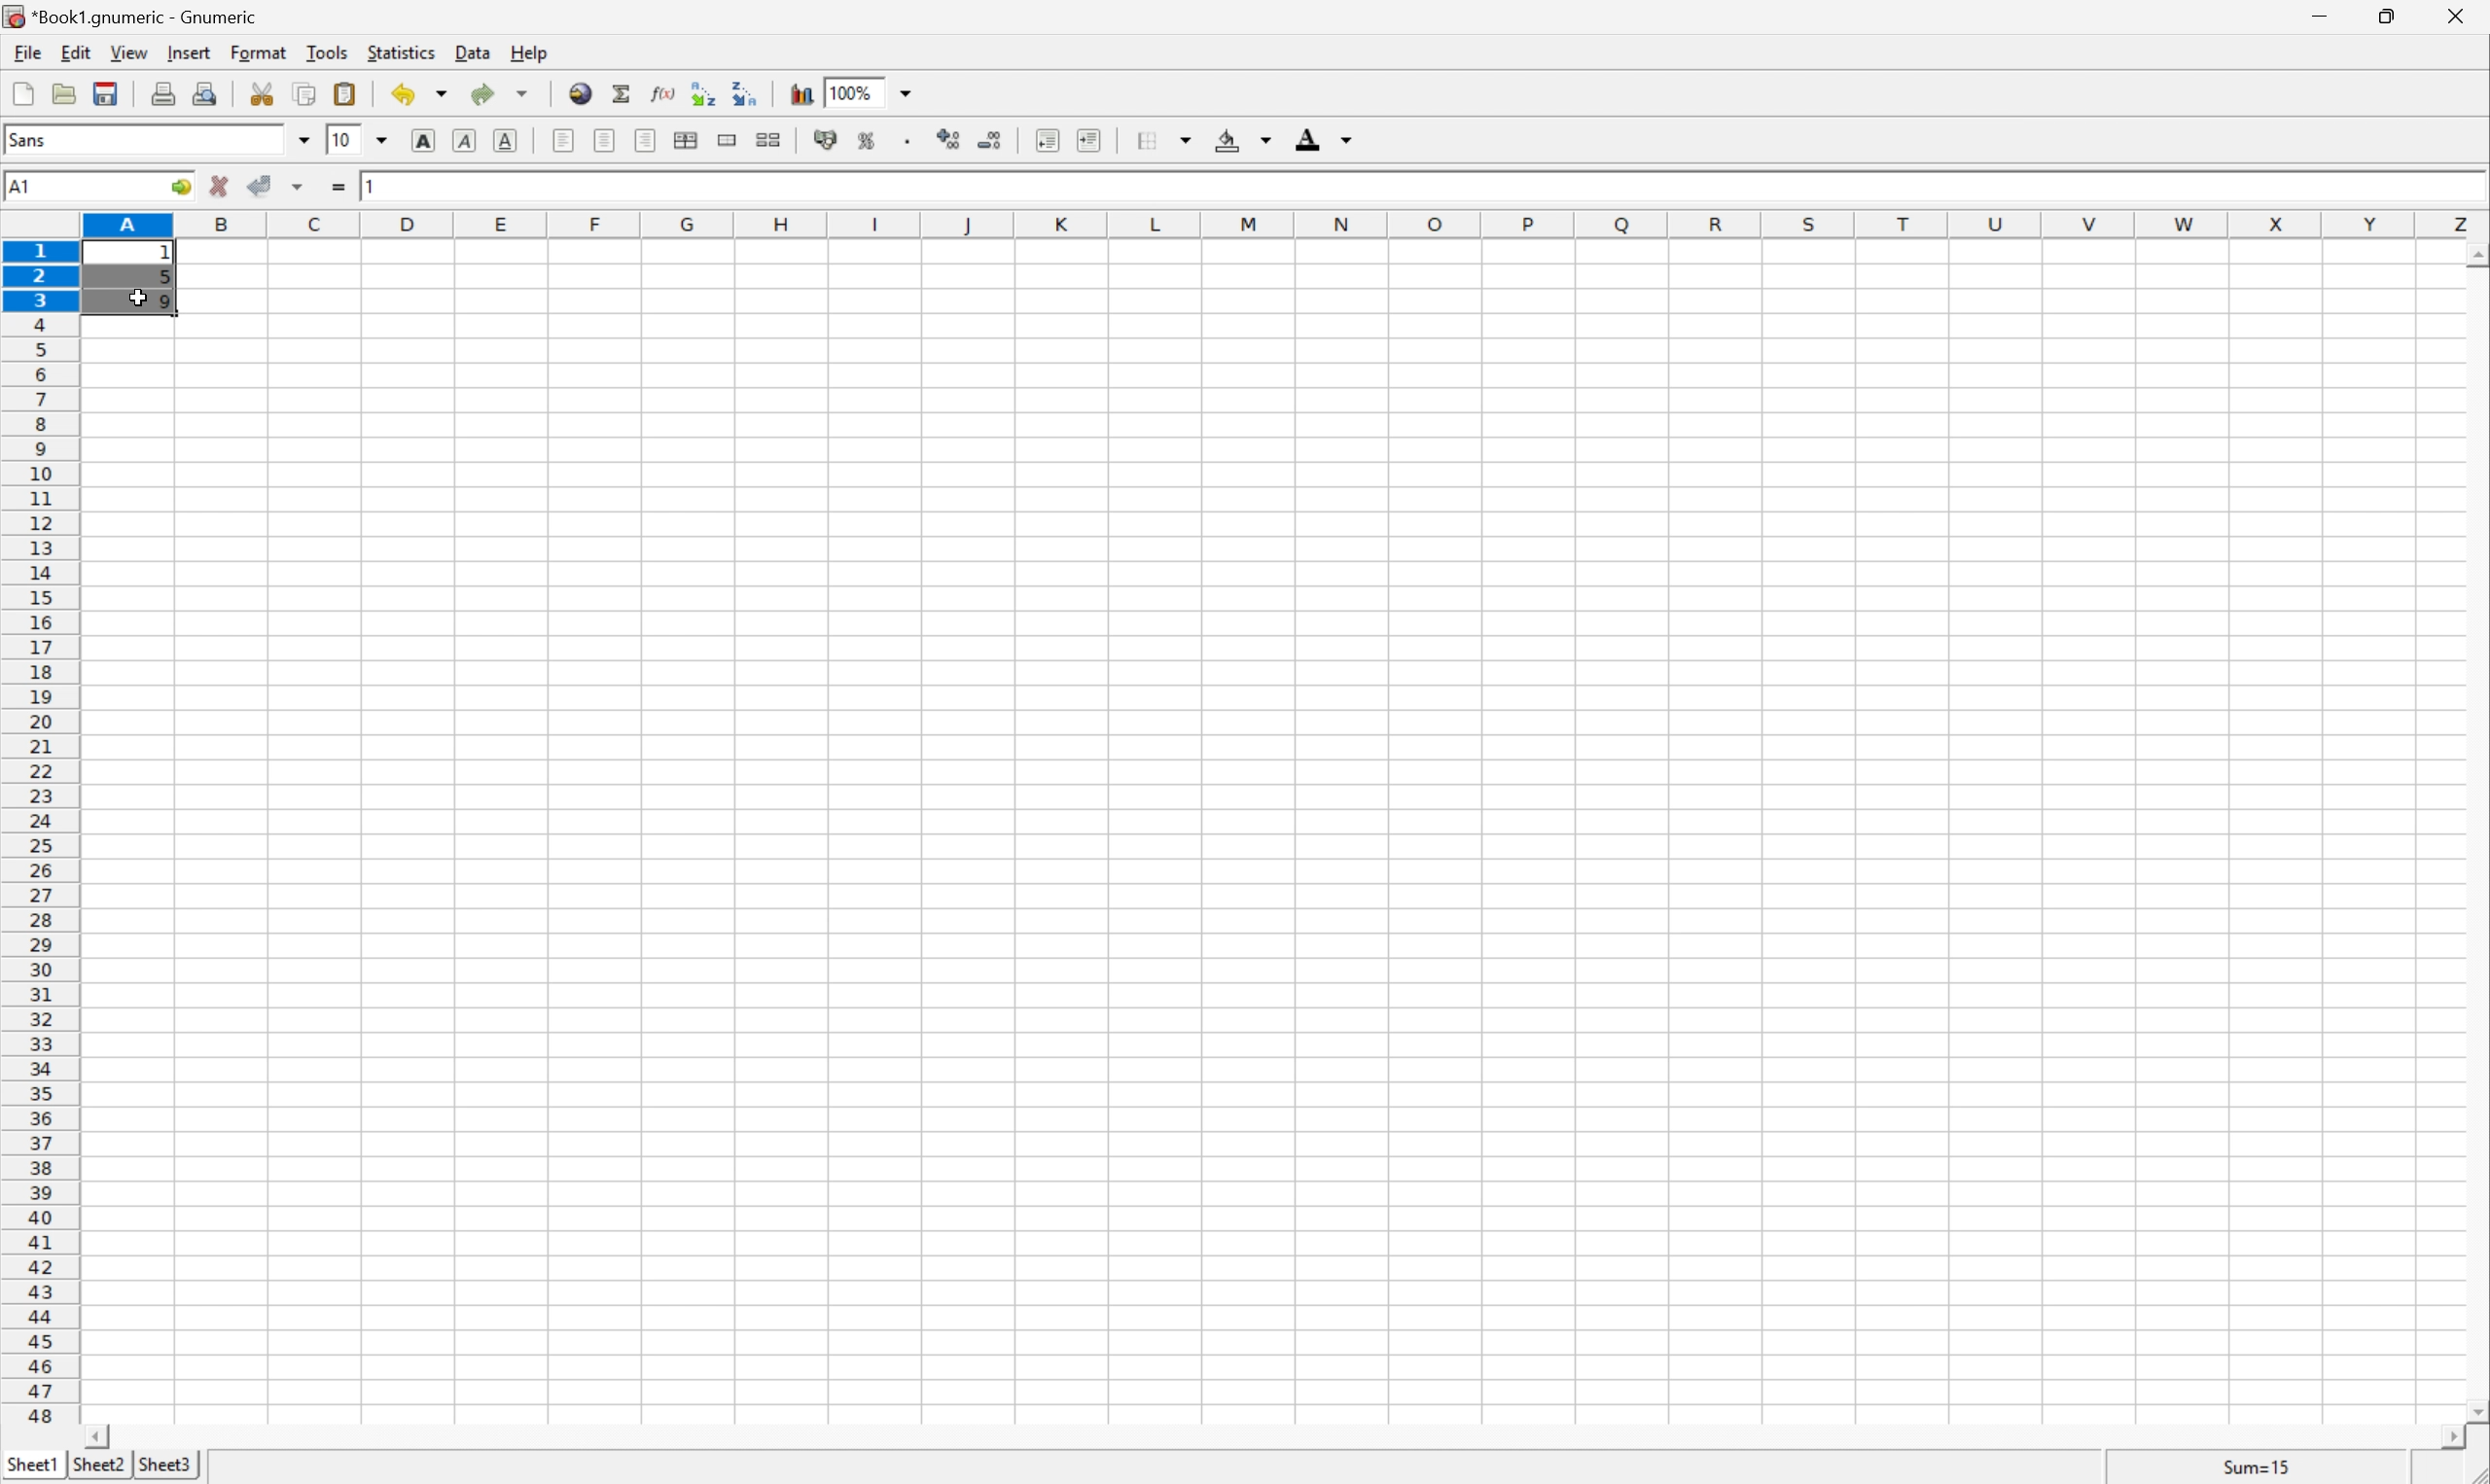 The image size is (2490, 1484). Describe the element at coordinates (304, 93) in the screenshot. I see `copy` at that location.